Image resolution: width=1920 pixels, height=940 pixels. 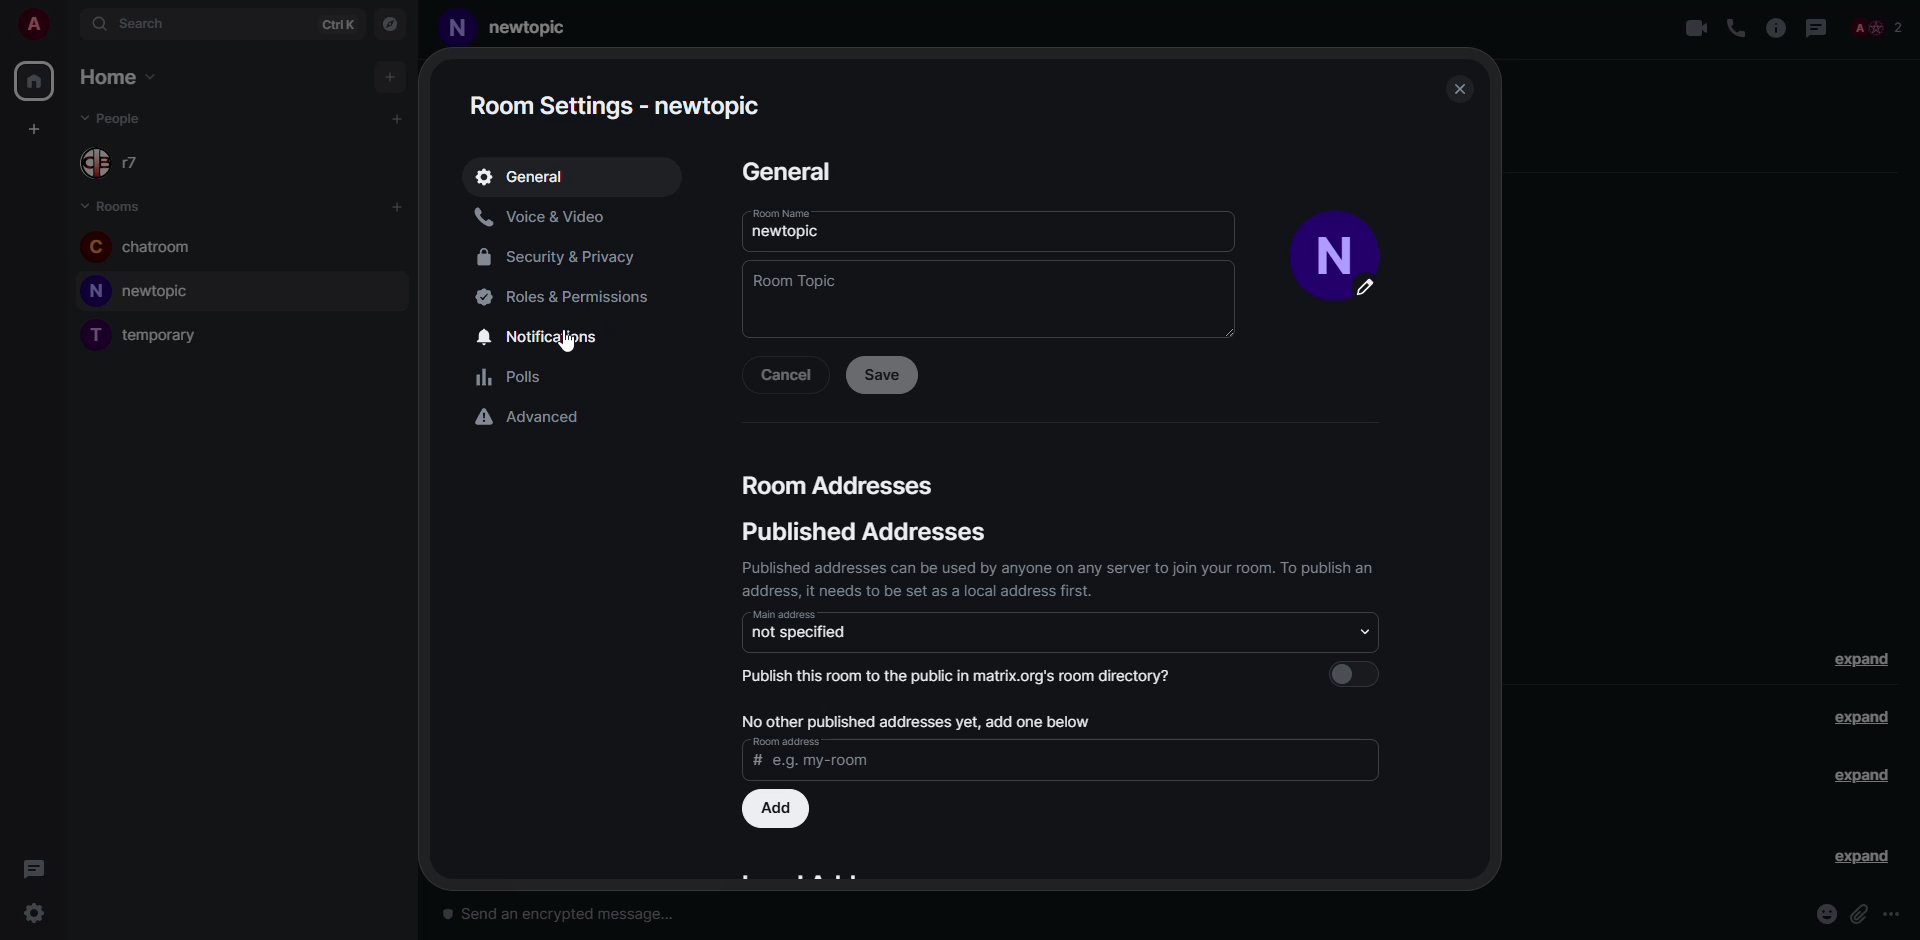 I want to click on Room address | # e.g. my-room, so click(x=809, y=754).